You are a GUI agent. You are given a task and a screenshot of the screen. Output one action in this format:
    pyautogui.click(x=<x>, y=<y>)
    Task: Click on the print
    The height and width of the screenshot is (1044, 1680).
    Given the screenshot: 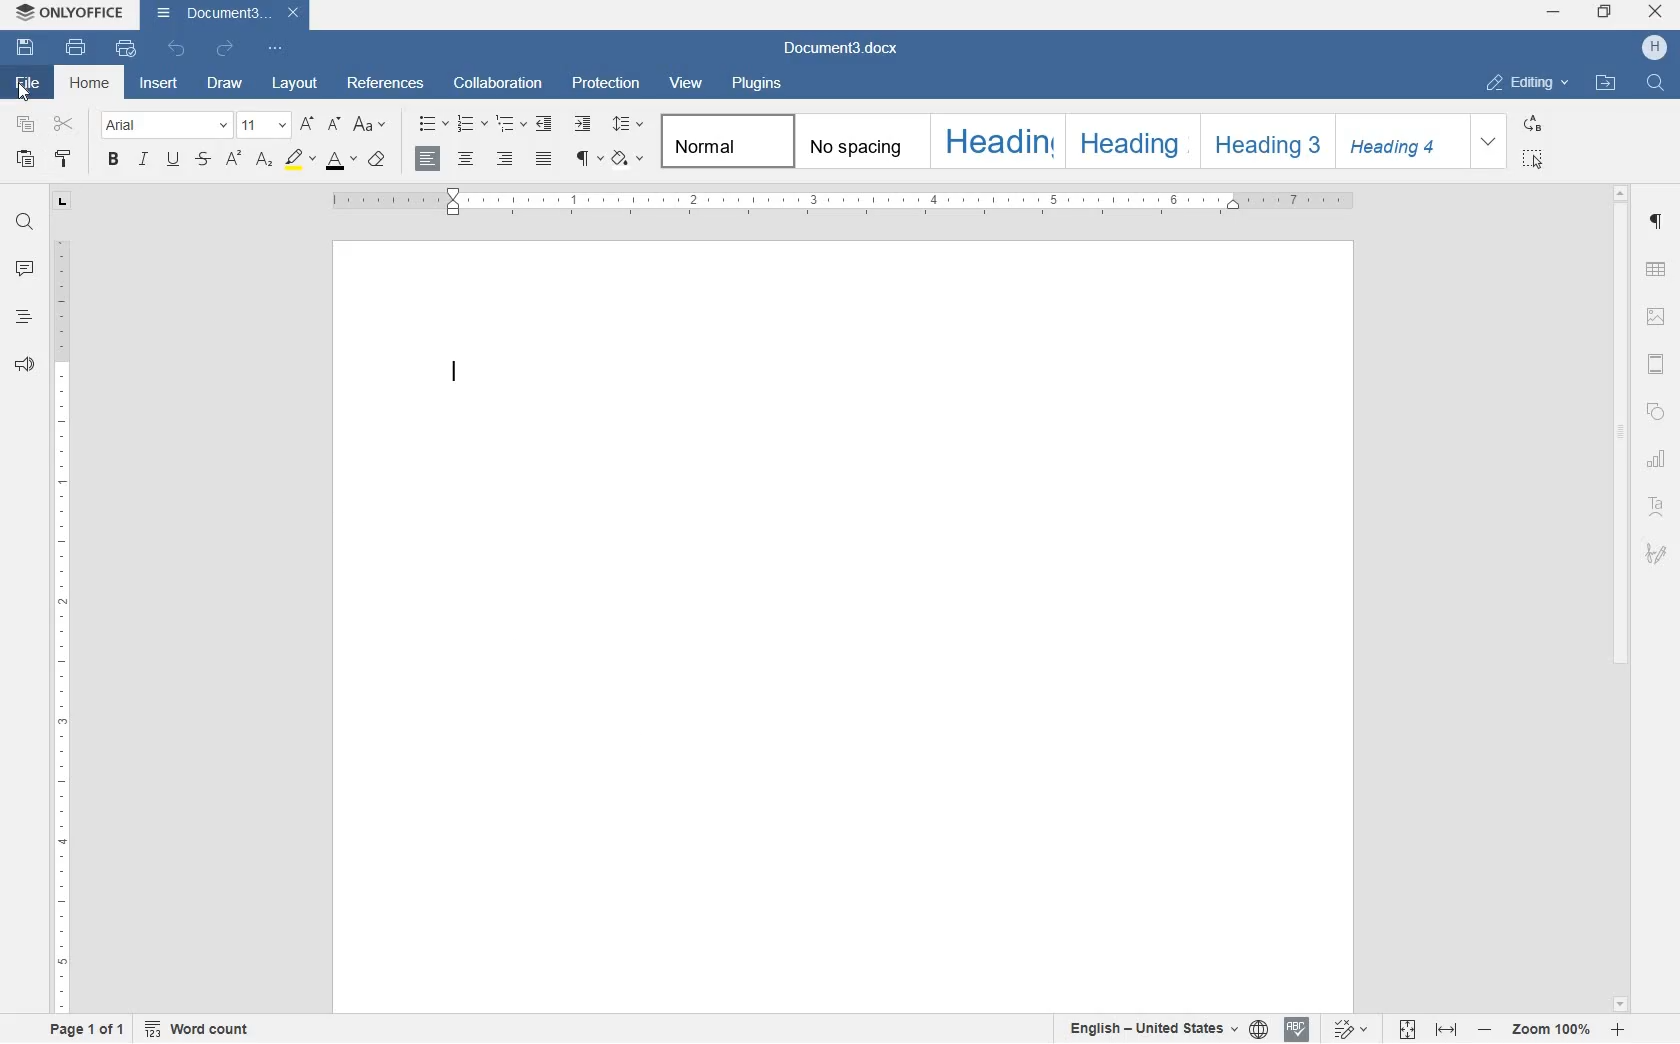 What is the action you would take?
    pyautogui.click(x=74, y=48)
    